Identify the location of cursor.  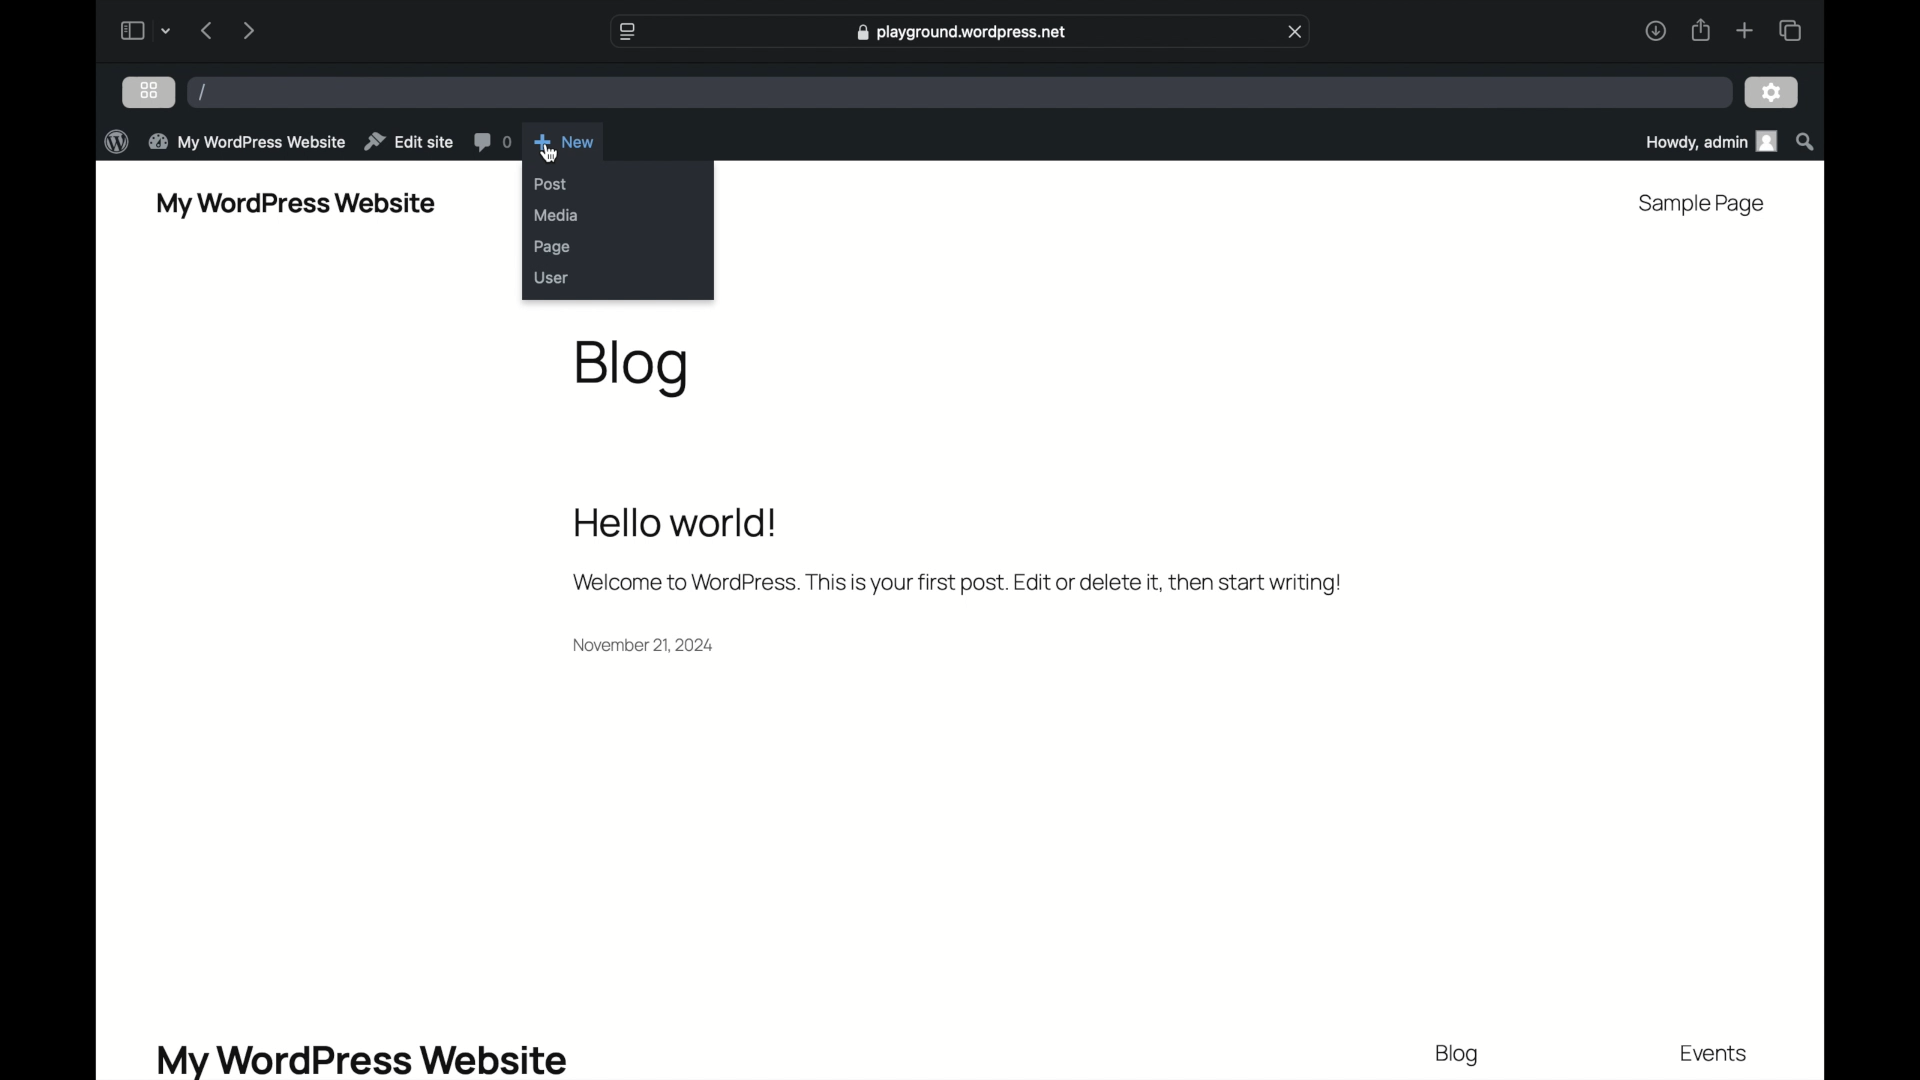
(551, 153).